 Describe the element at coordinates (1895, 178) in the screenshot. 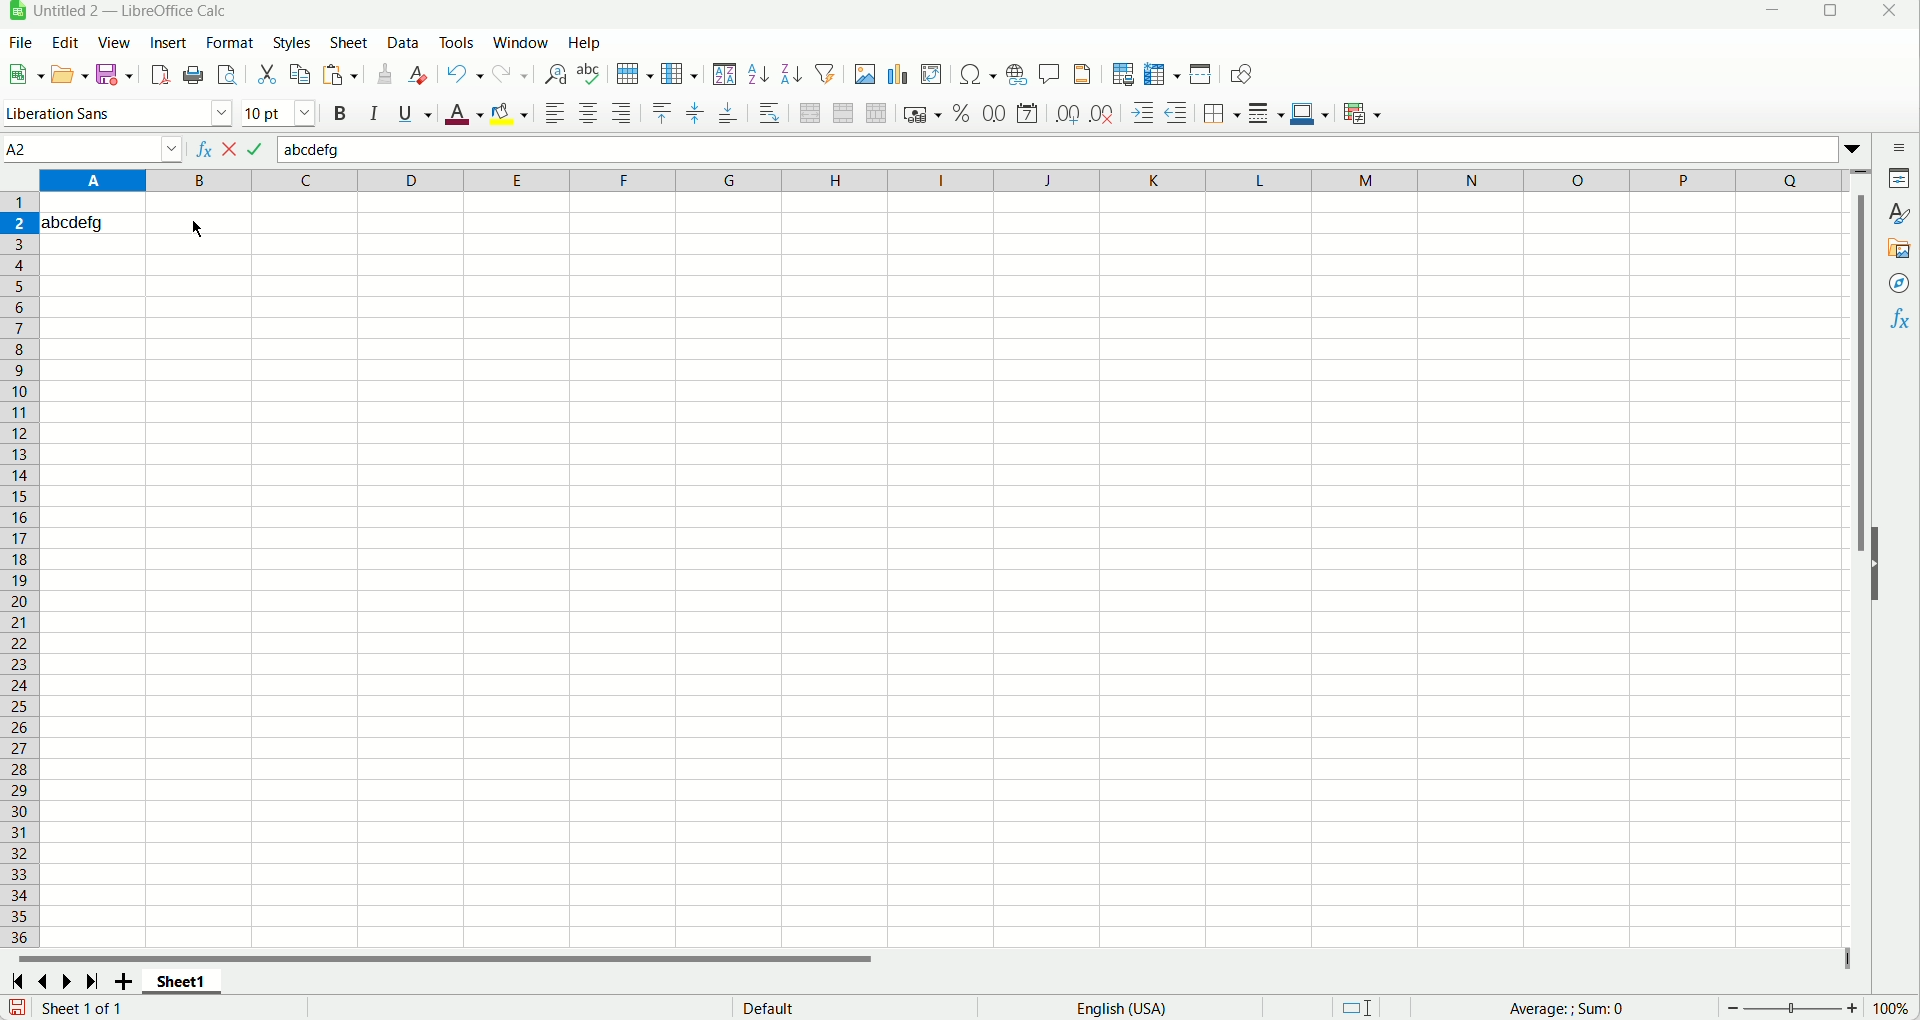

I see `properties` at that location.